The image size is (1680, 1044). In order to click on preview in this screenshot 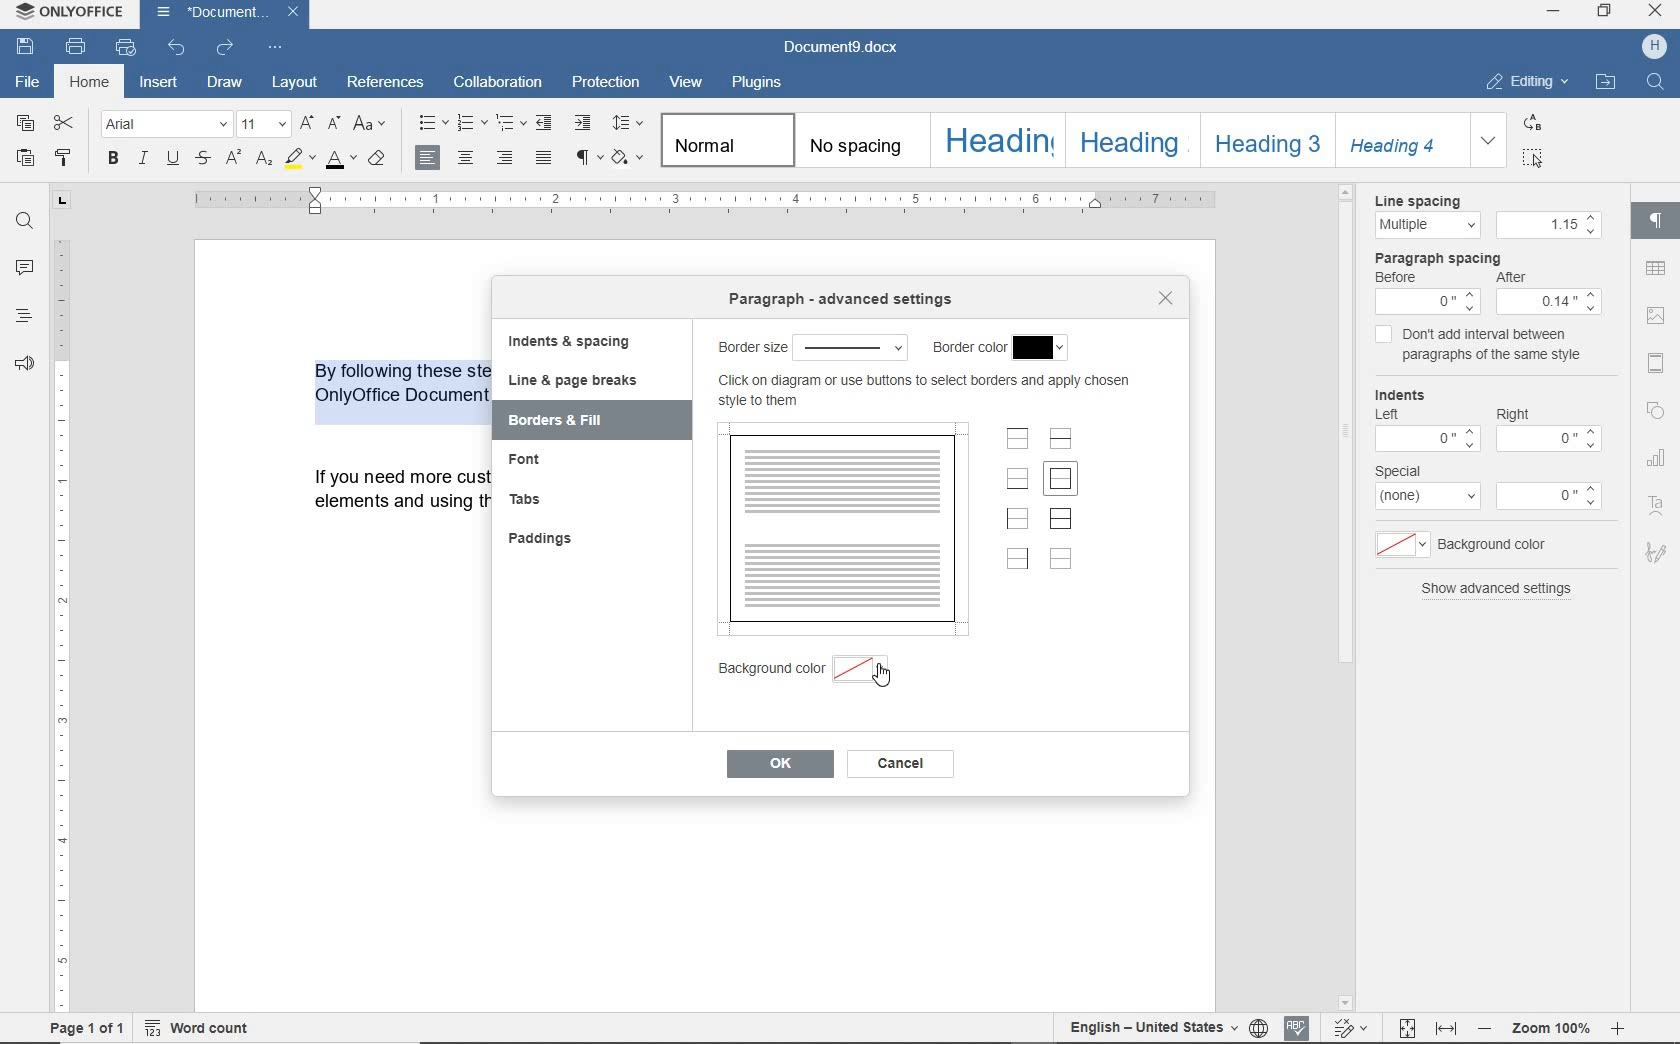, I will do `click(845, 531)`.